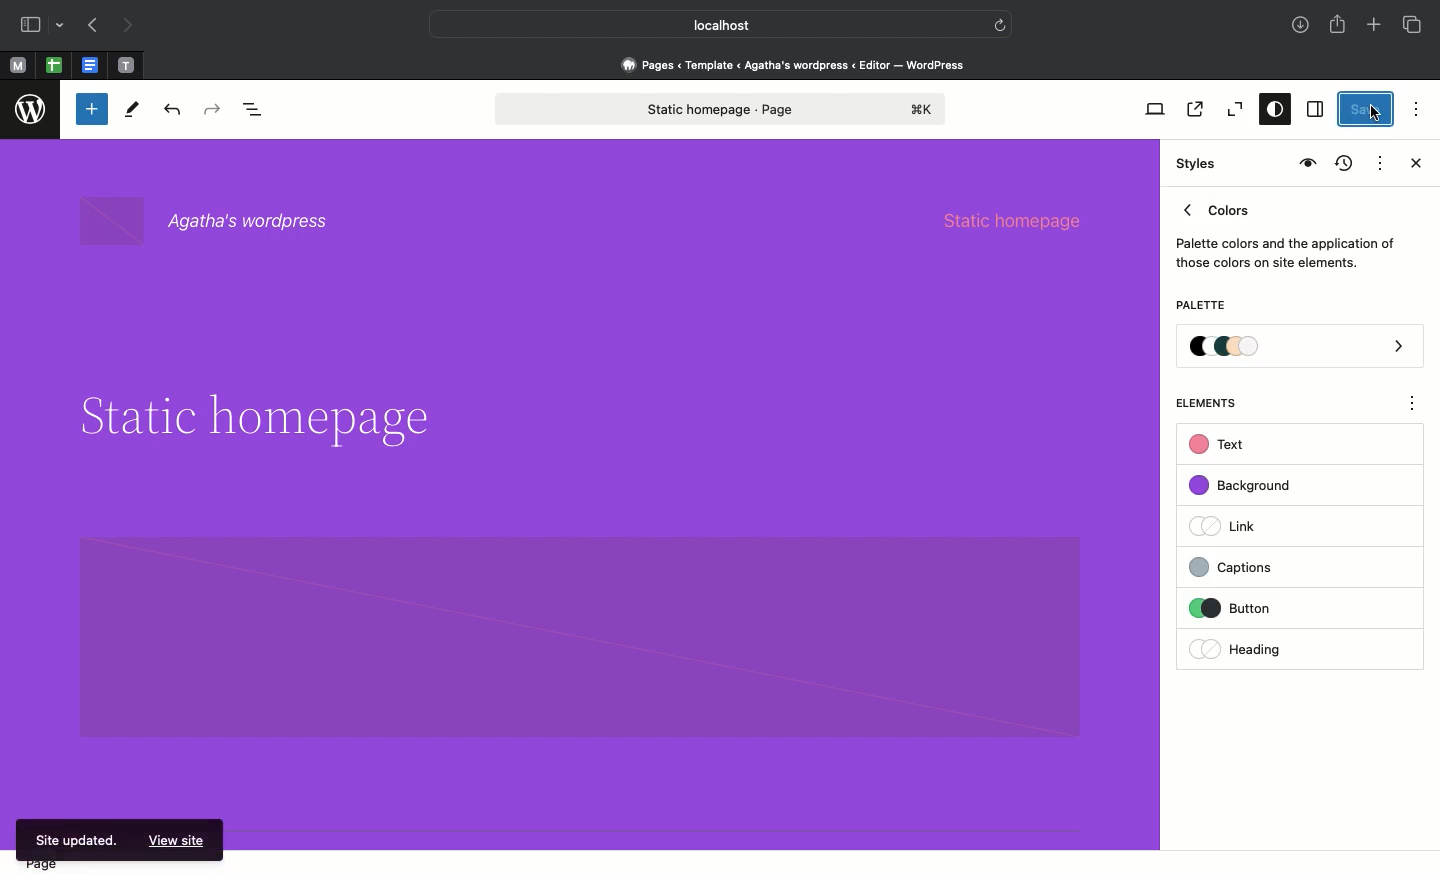 The height and width of the screenshot is (874, 1440). I want to click on Pinned tab, so click(127, 66).